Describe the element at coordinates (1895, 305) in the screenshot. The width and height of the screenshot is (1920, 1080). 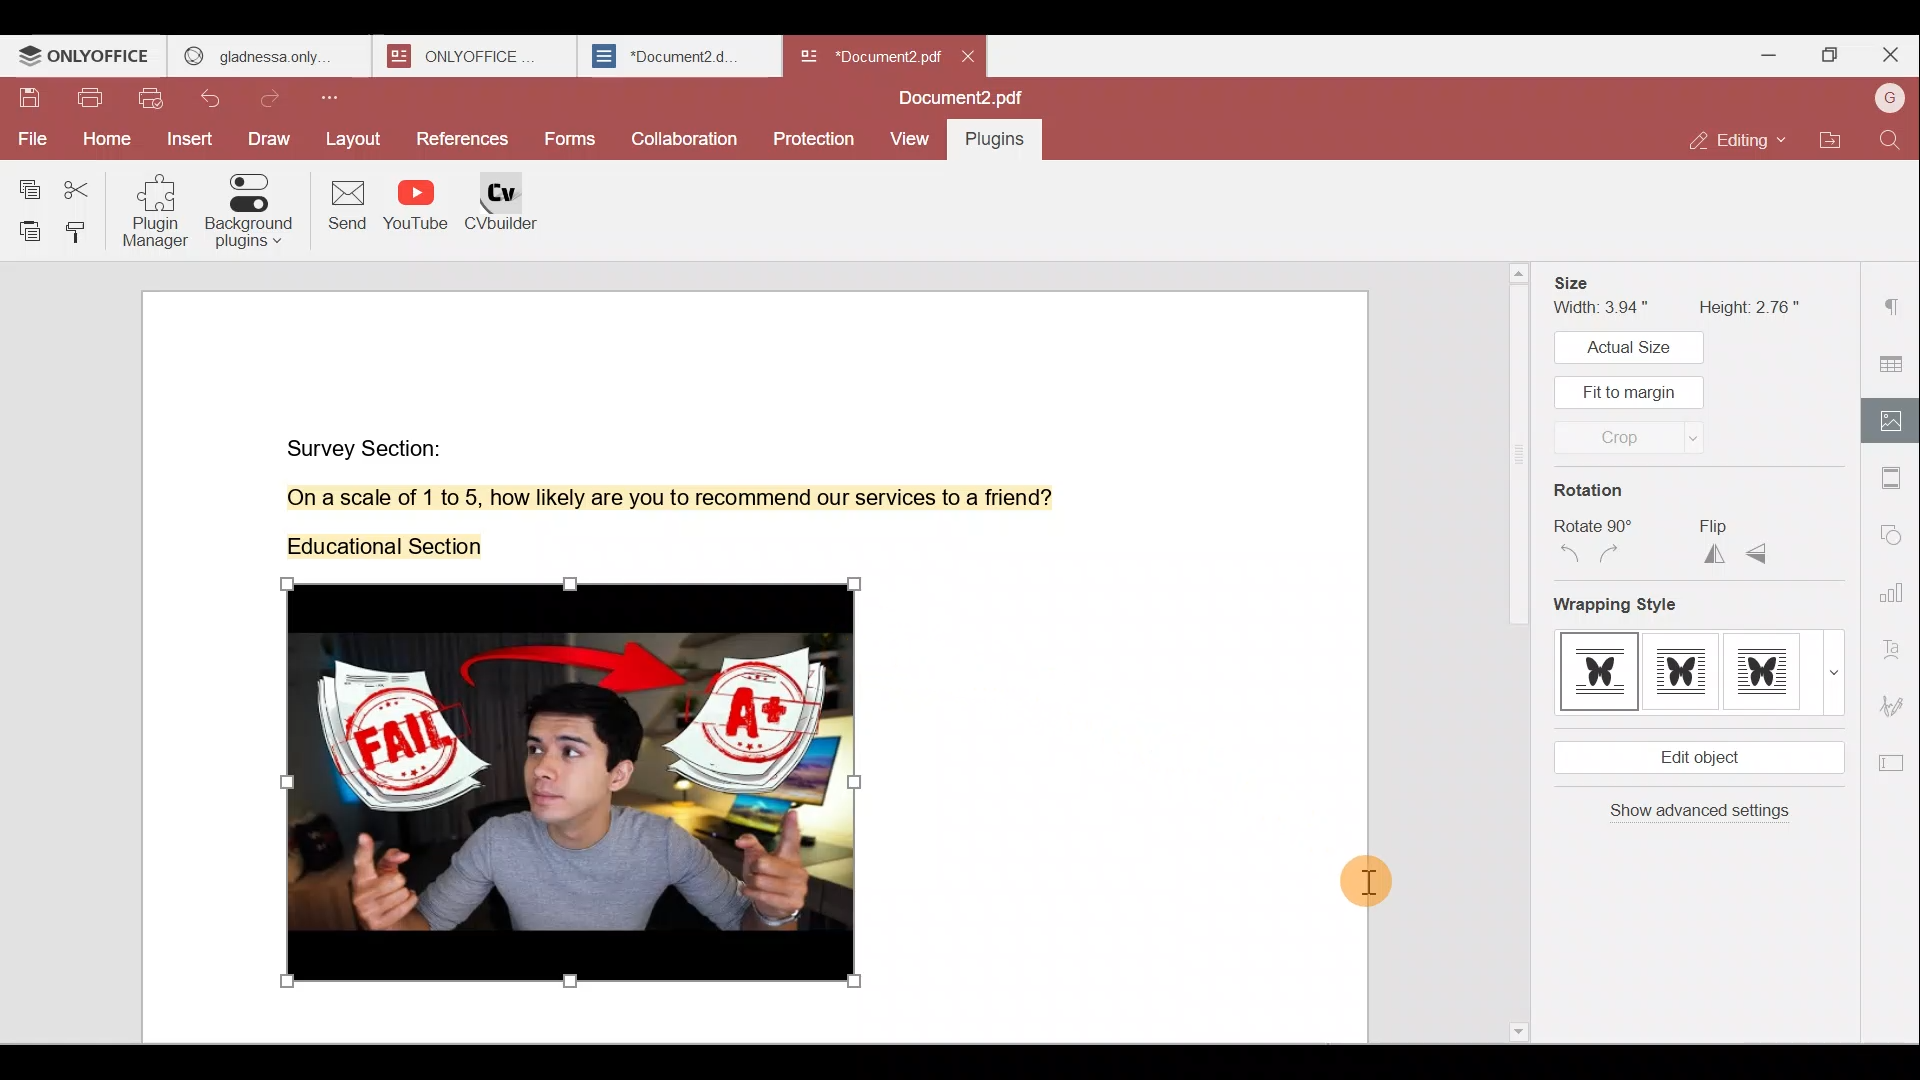
I see `Paragraph settings` at that location.